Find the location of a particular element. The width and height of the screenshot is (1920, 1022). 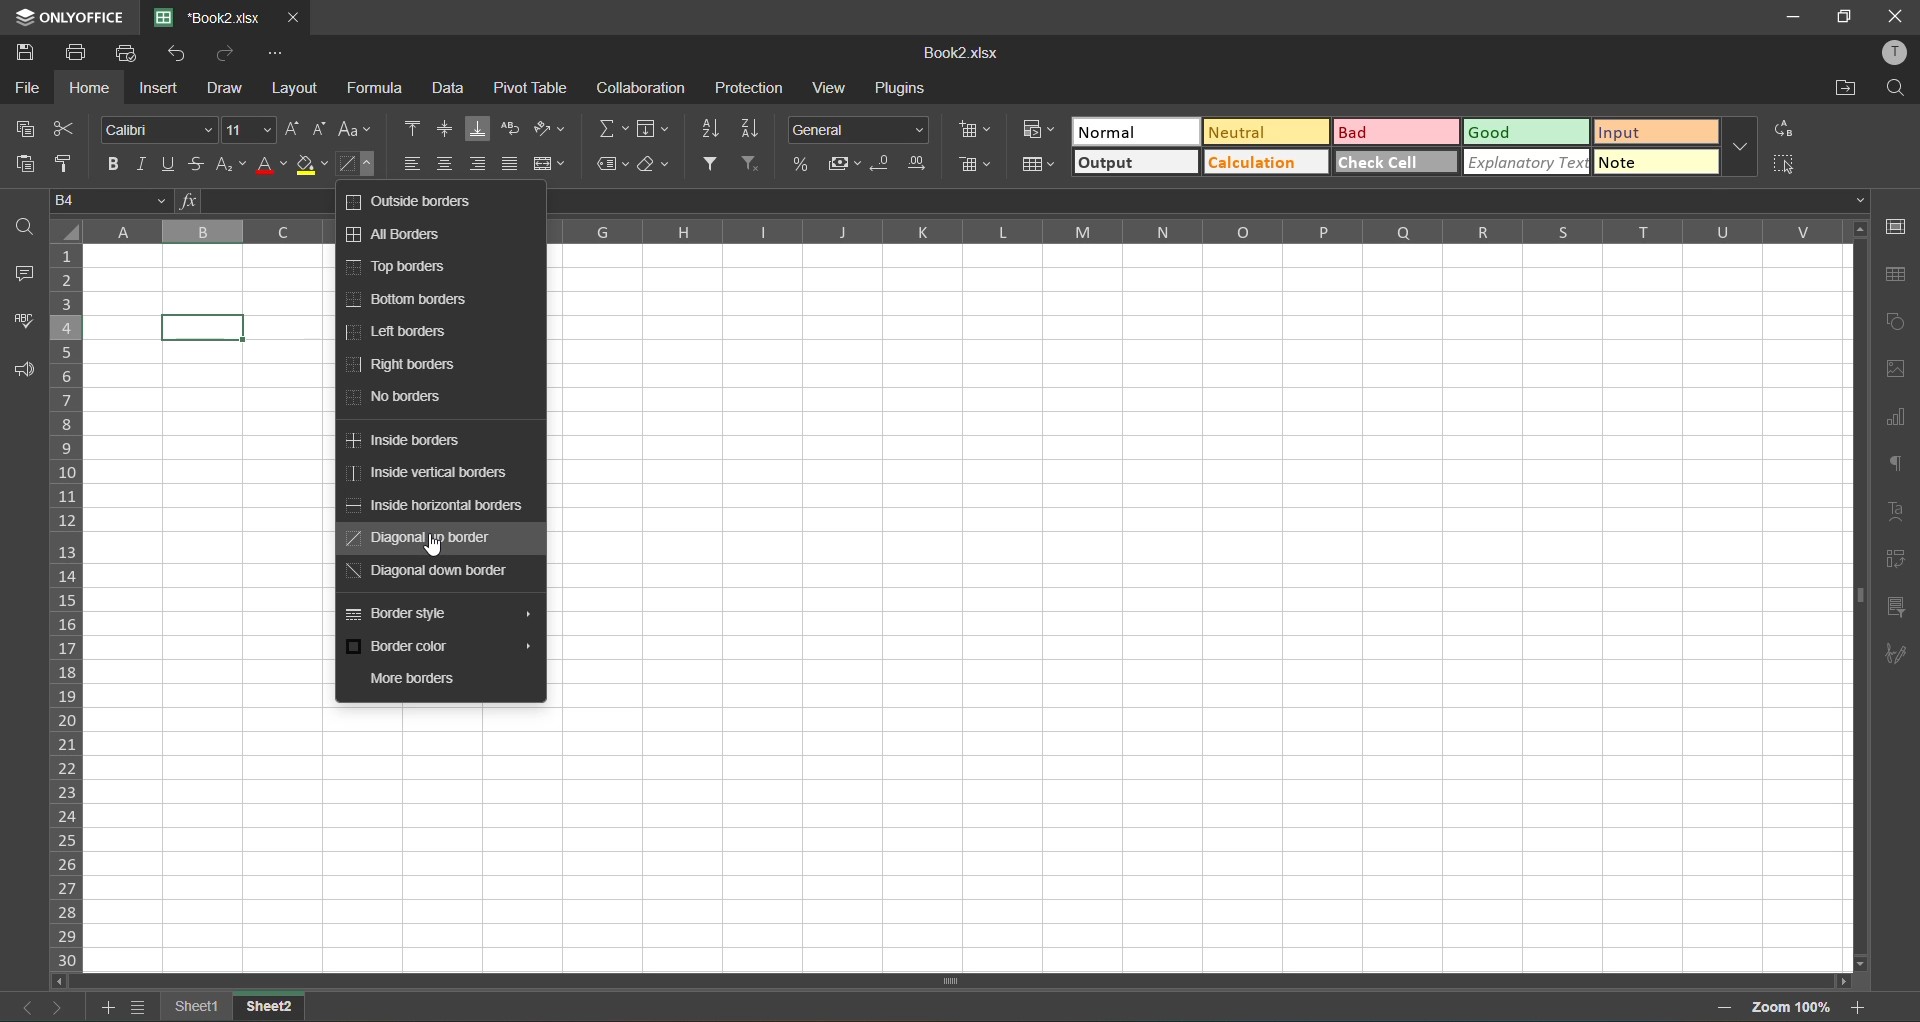

view is located at coordinates (827, 87).